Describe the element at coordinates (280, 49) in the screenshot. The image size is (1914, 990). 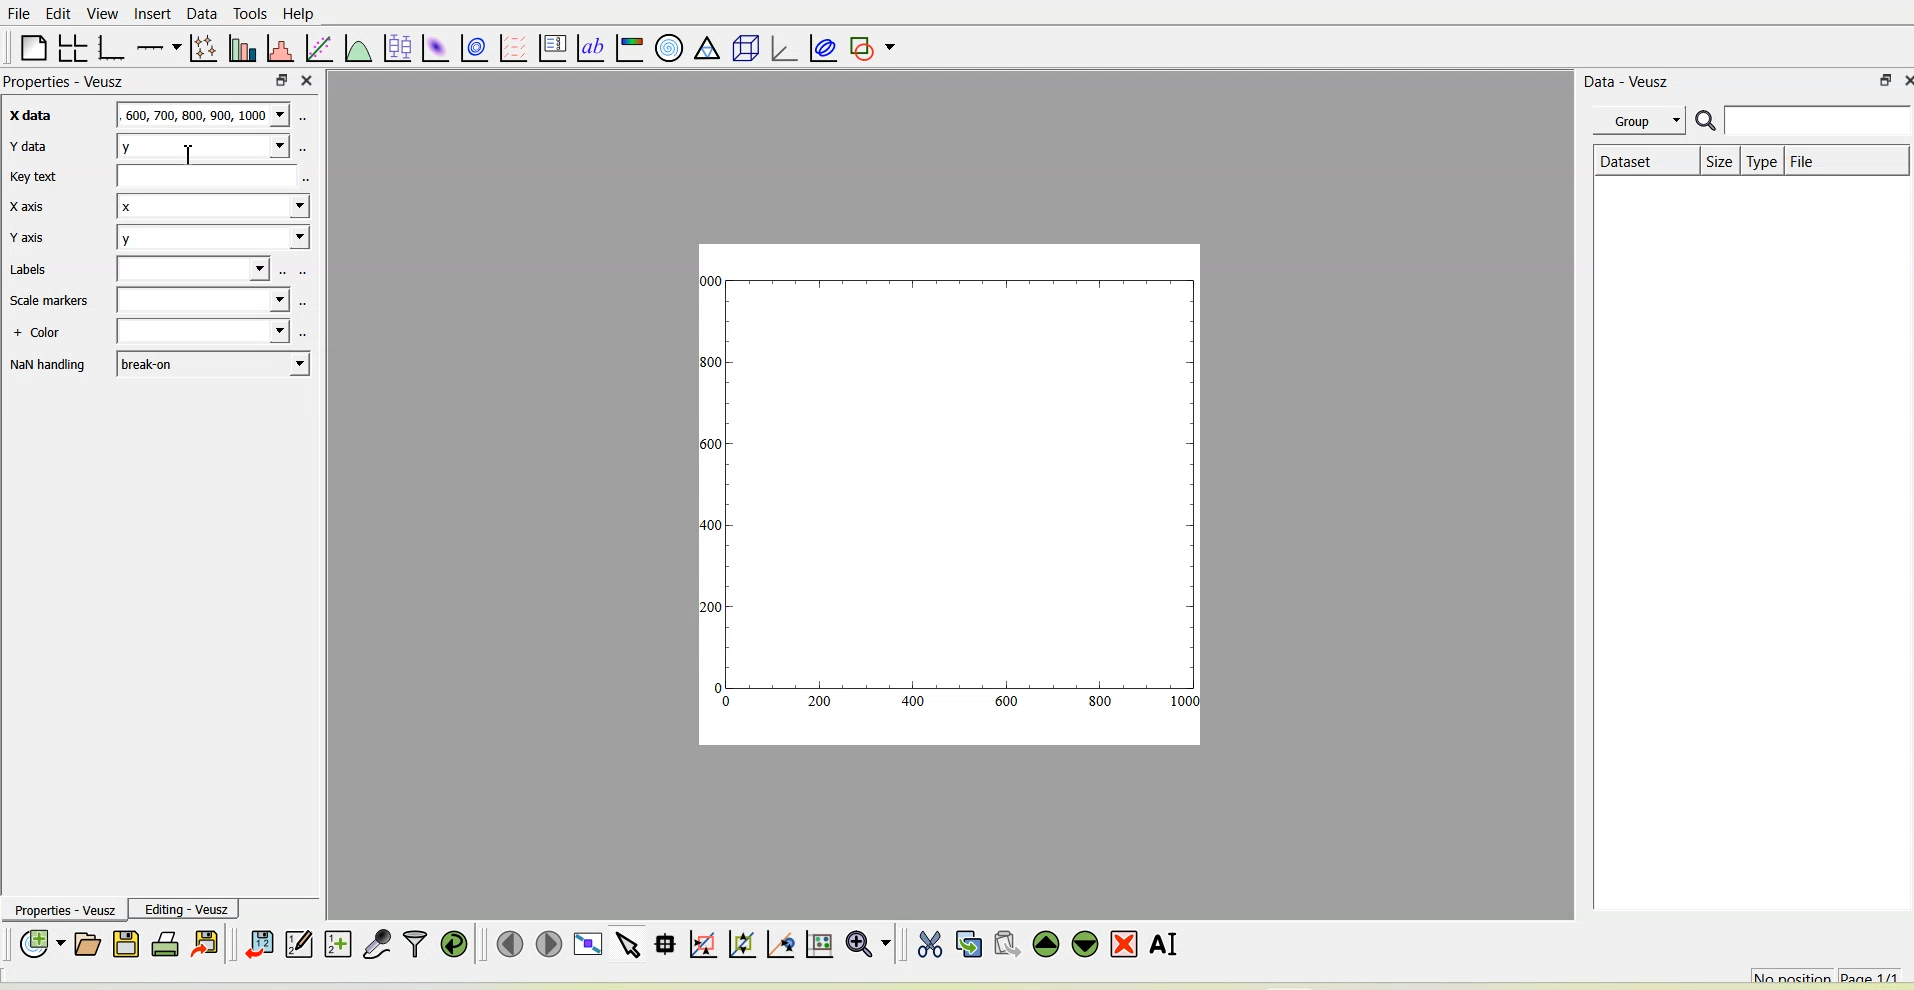
I see `Histogram of a dataset` at that location.